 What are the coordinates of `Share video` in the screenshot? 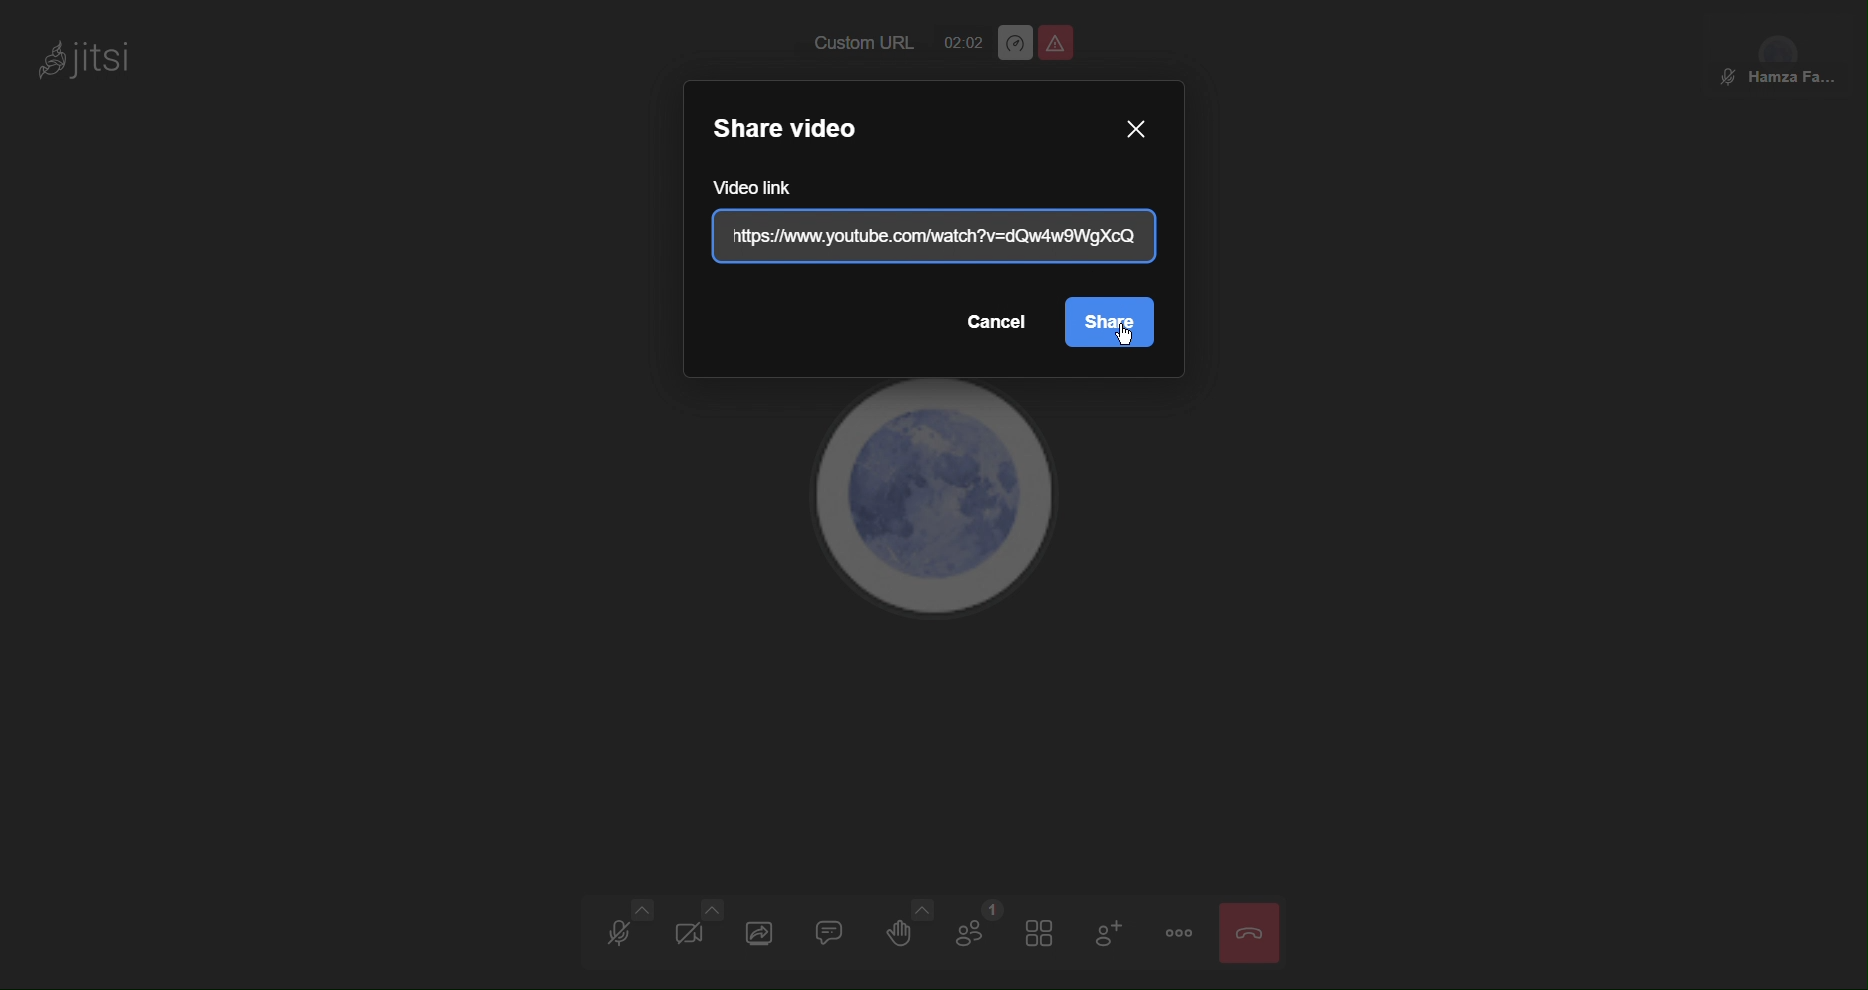 It's located at (800, 129).